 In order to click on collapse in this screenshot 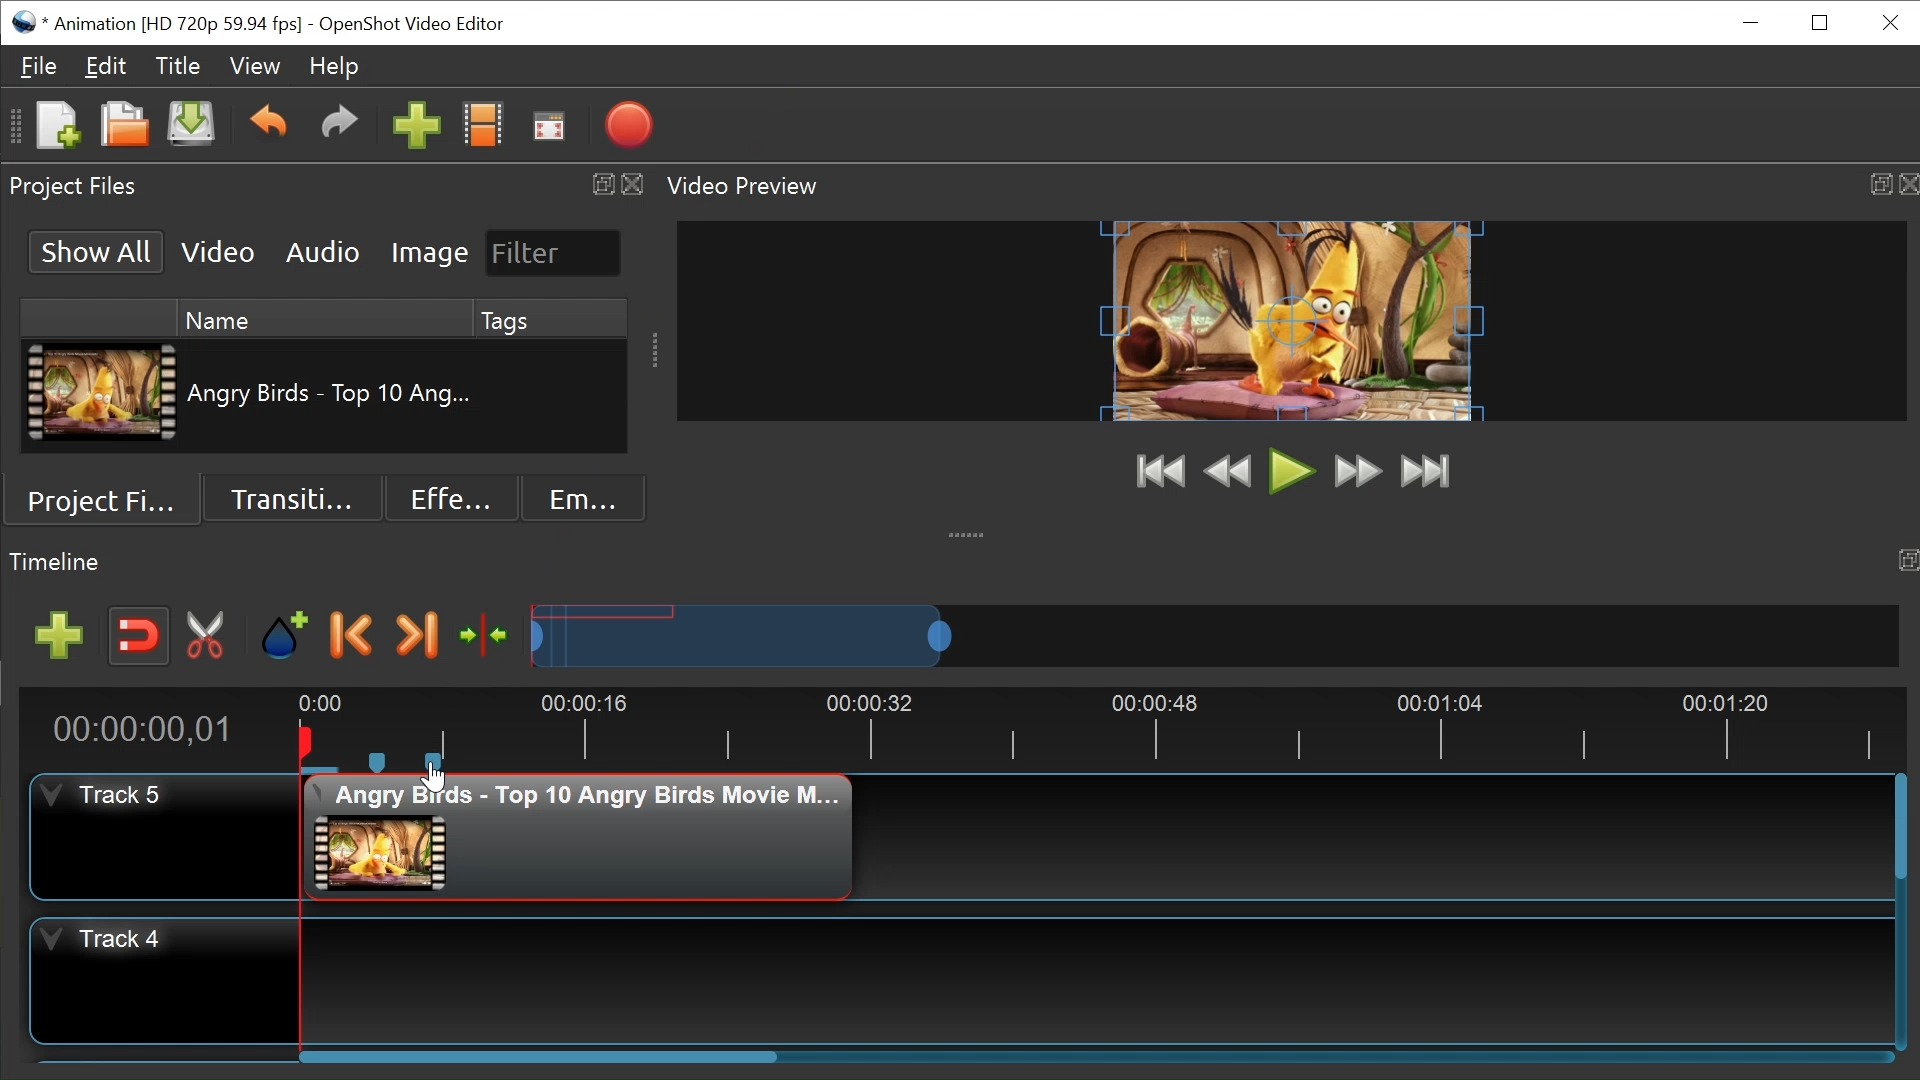, I will do `click(969, 528)`.